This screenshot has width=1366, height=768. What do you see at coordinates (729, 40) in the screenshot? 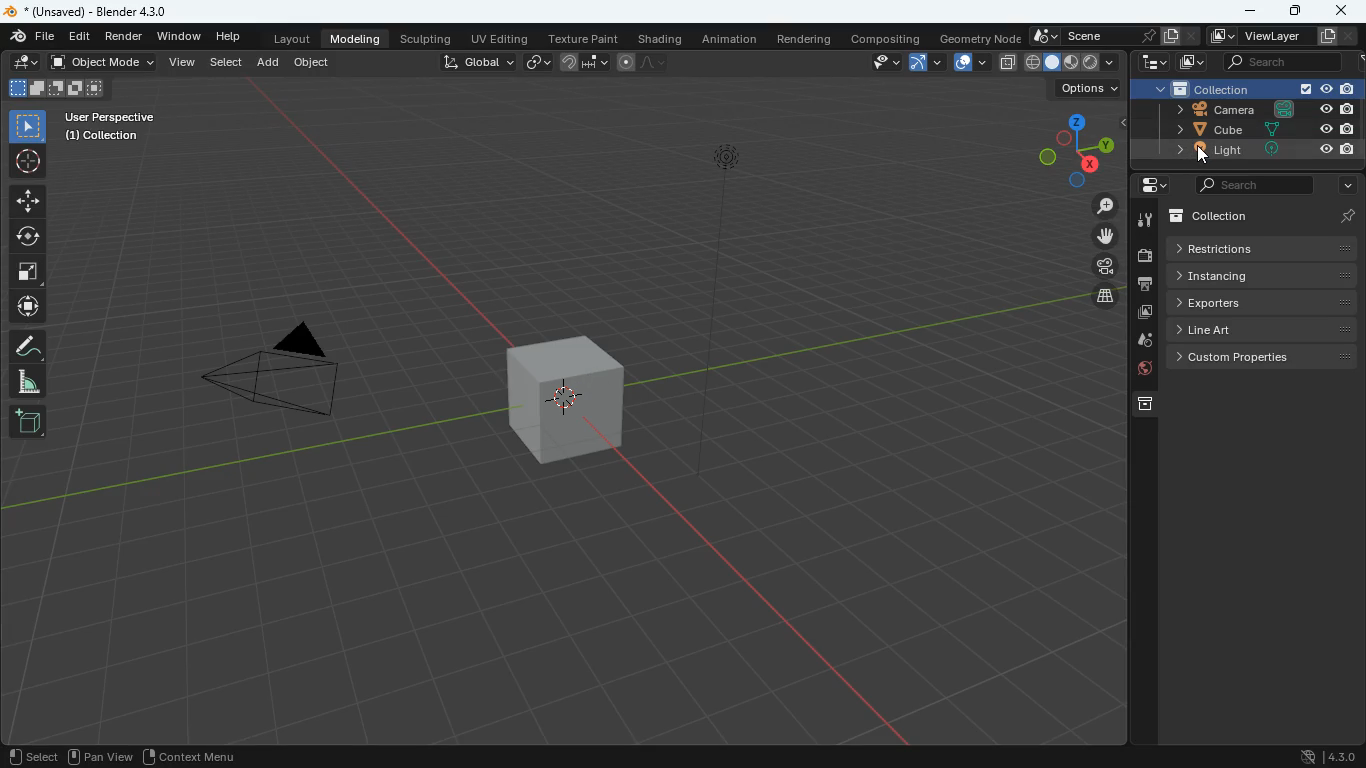
I see `animation` at bounding box center [729, 40].